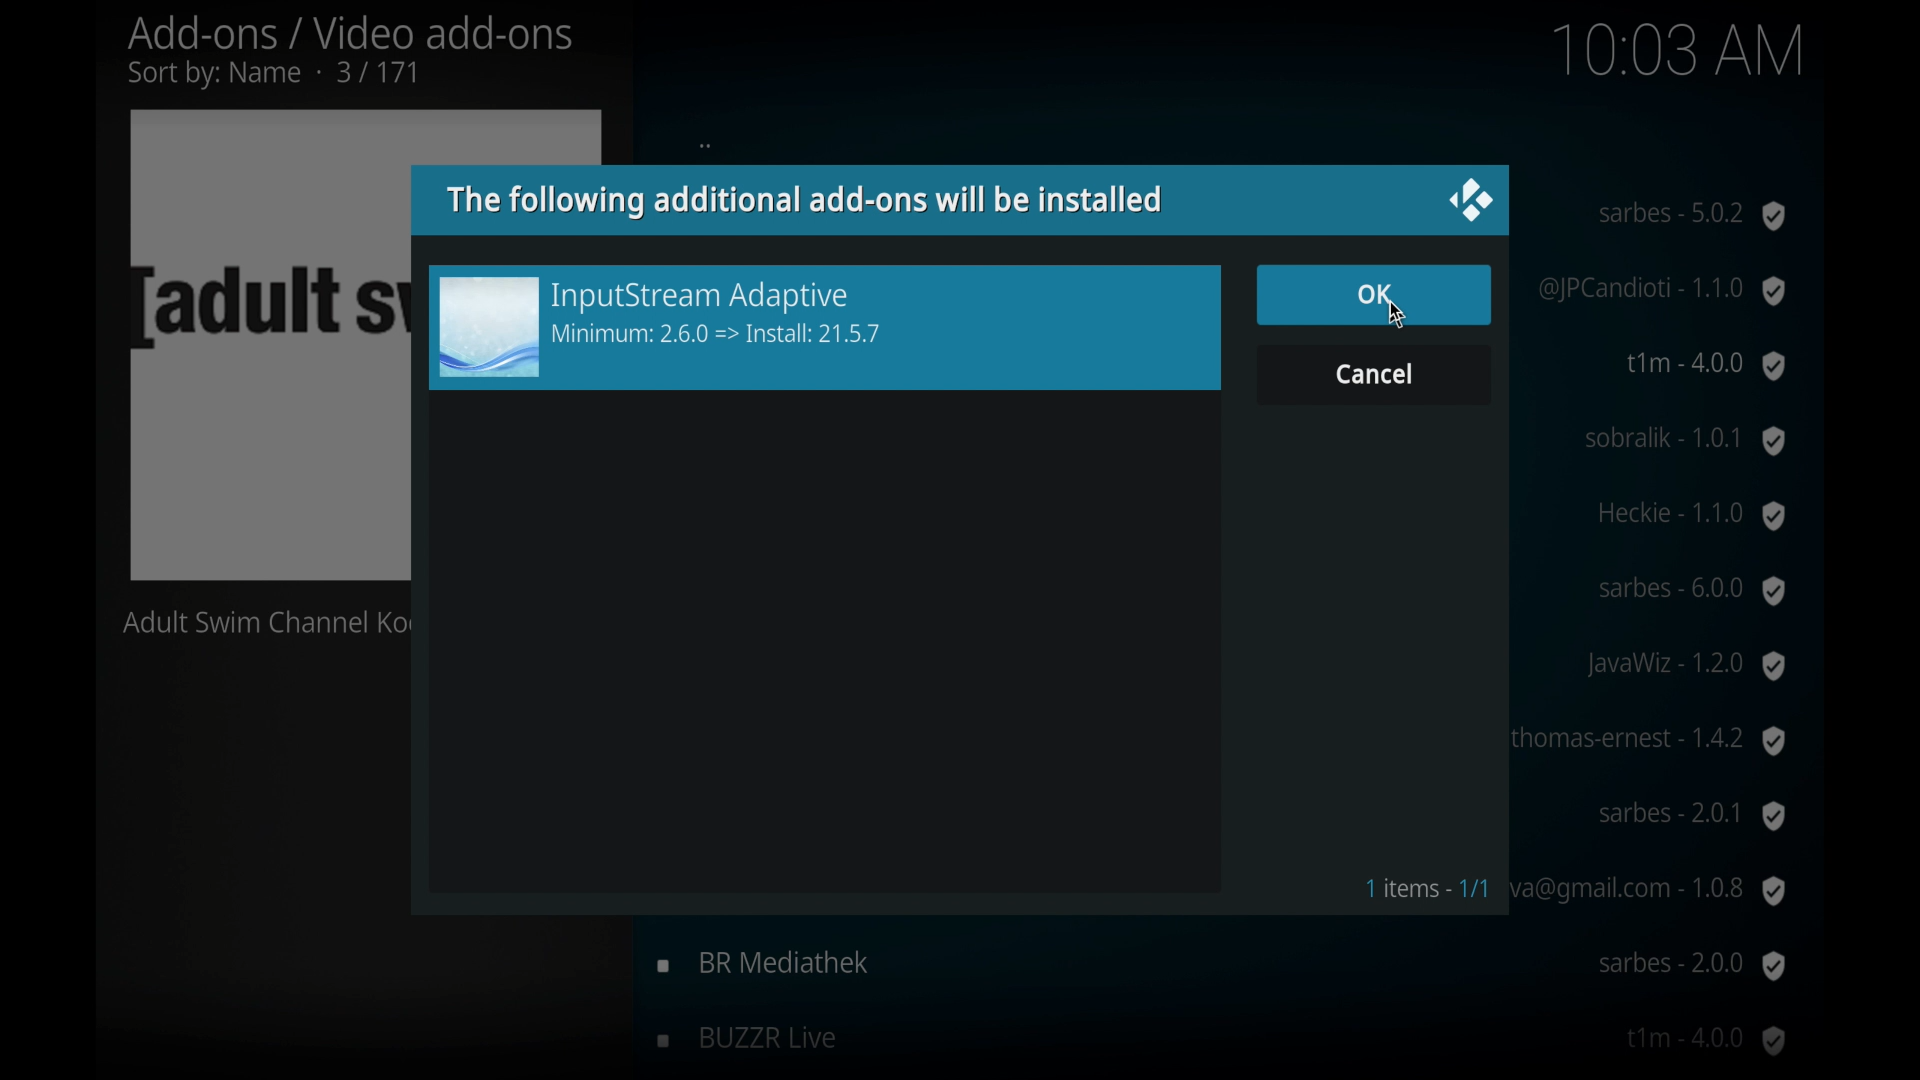  I want to click on javawiz-1.2.0, so click(1657, 664).